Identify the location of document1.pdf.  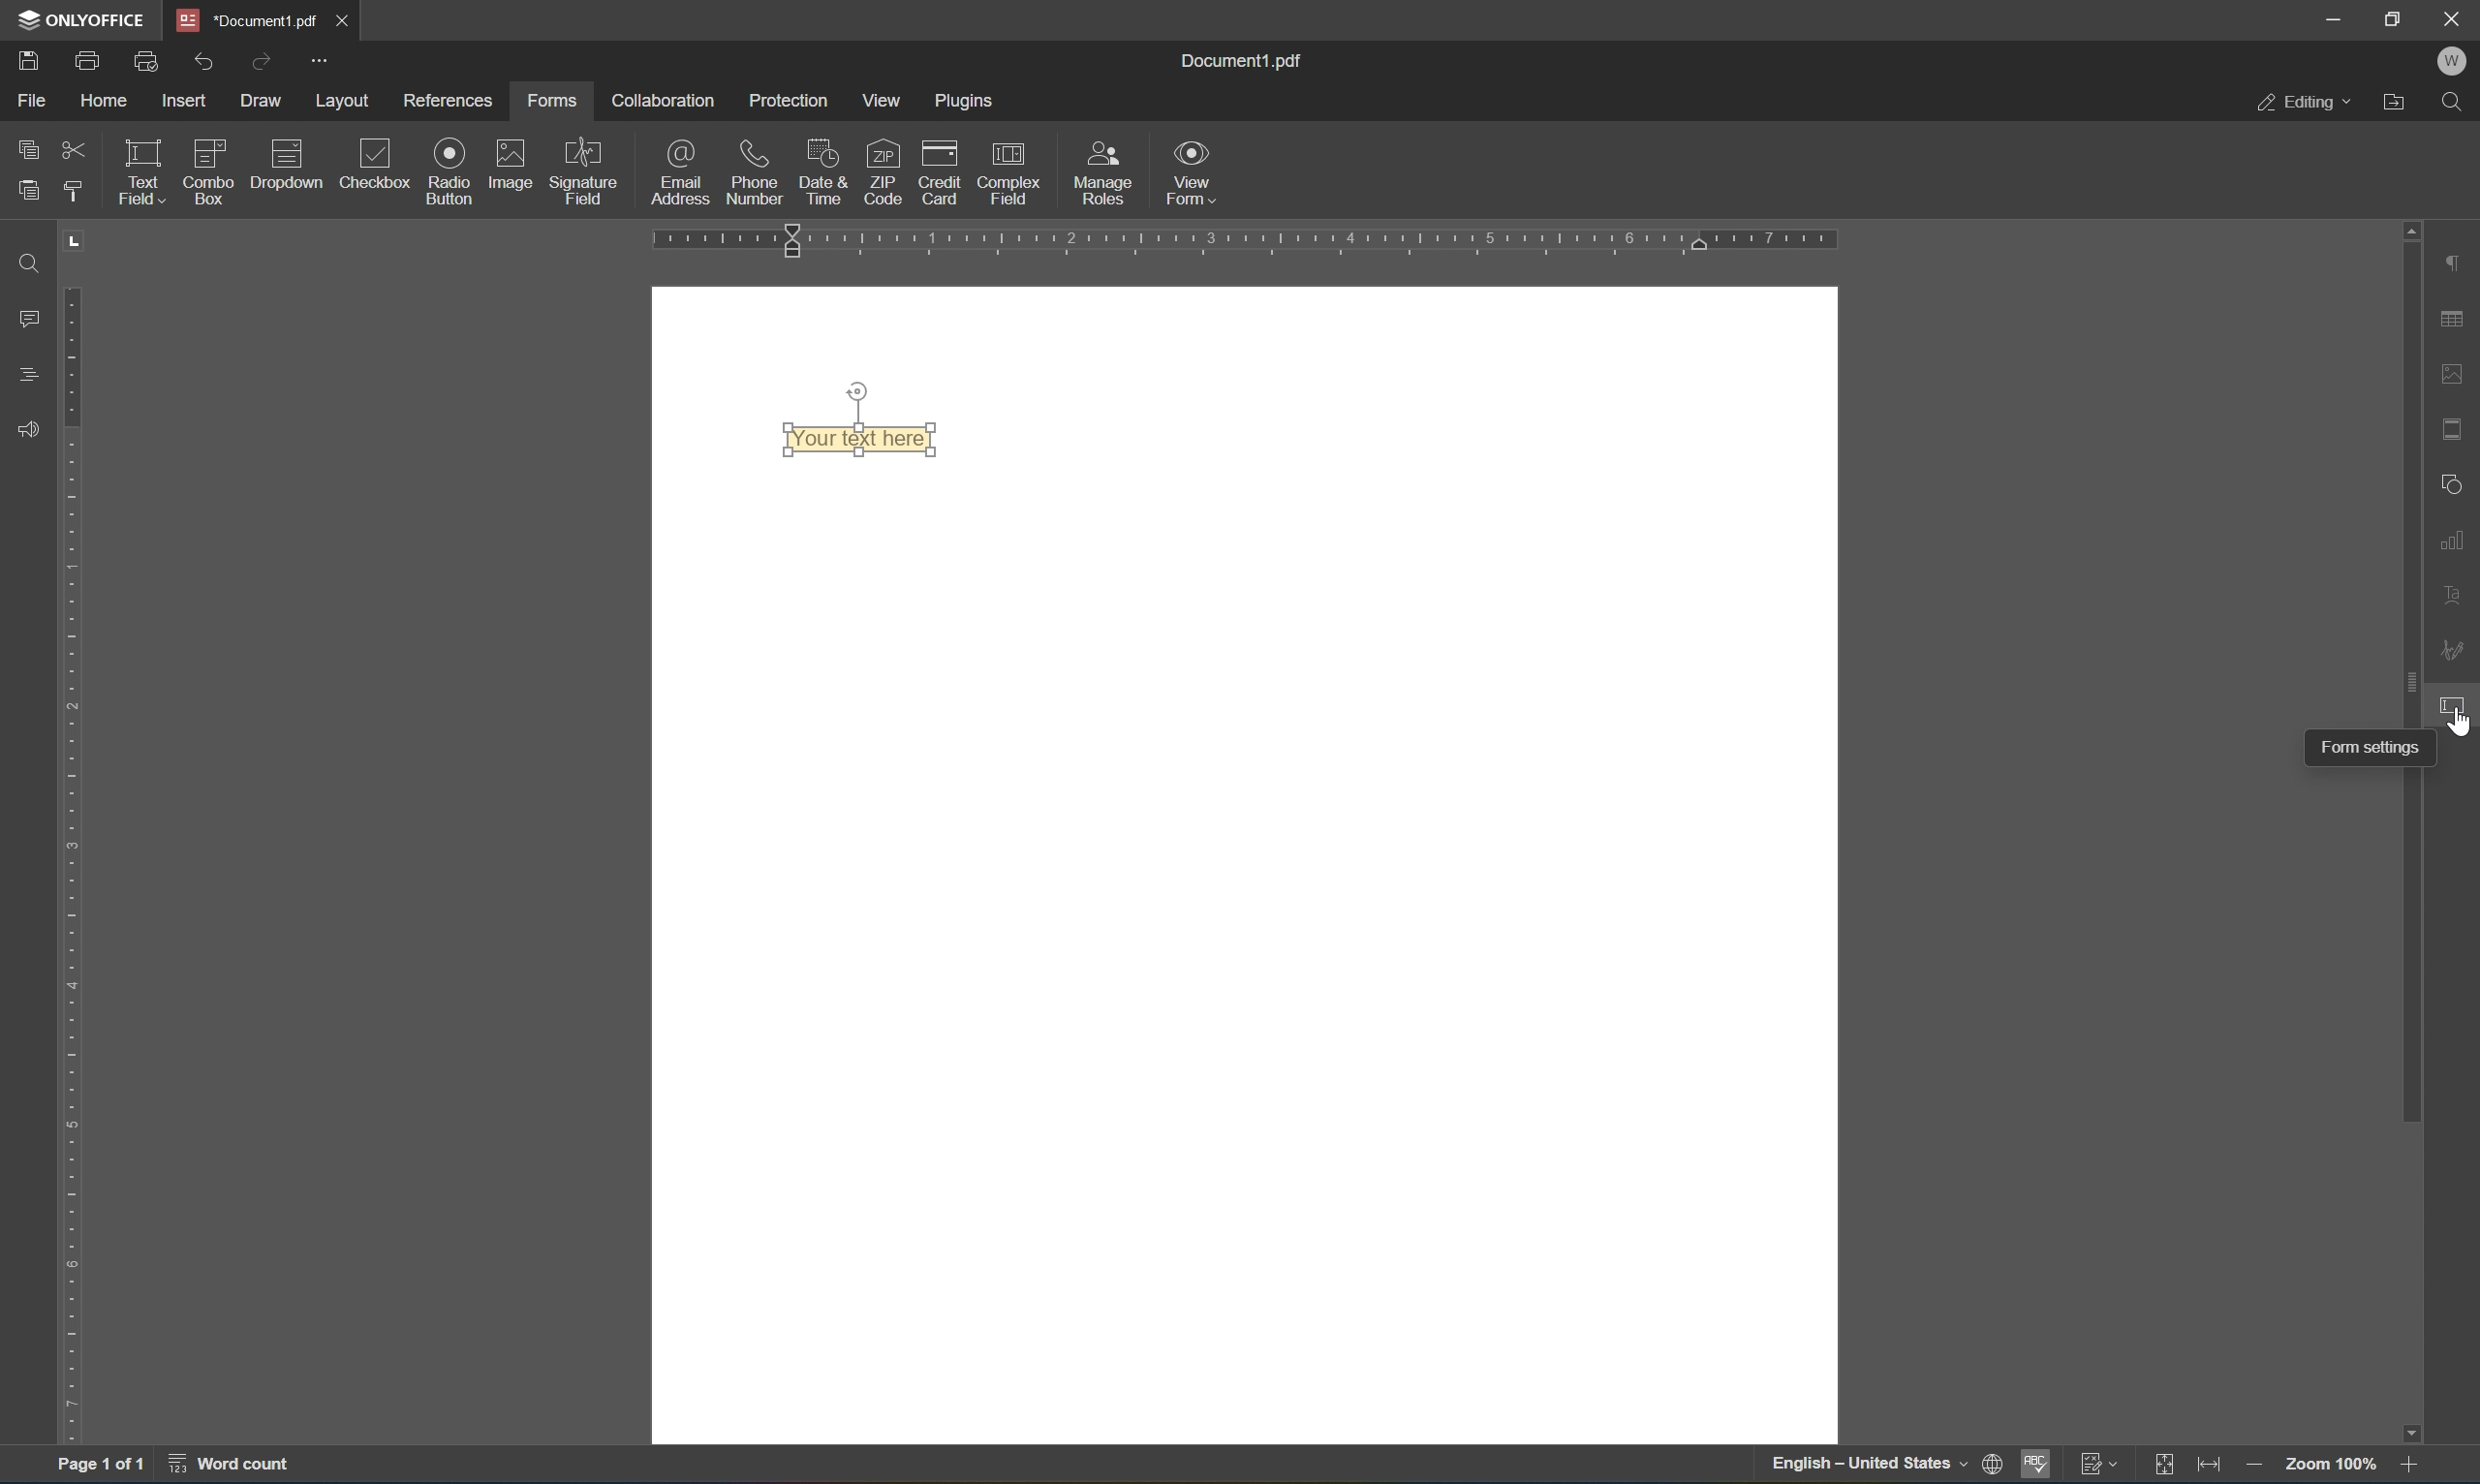
(241, 17).